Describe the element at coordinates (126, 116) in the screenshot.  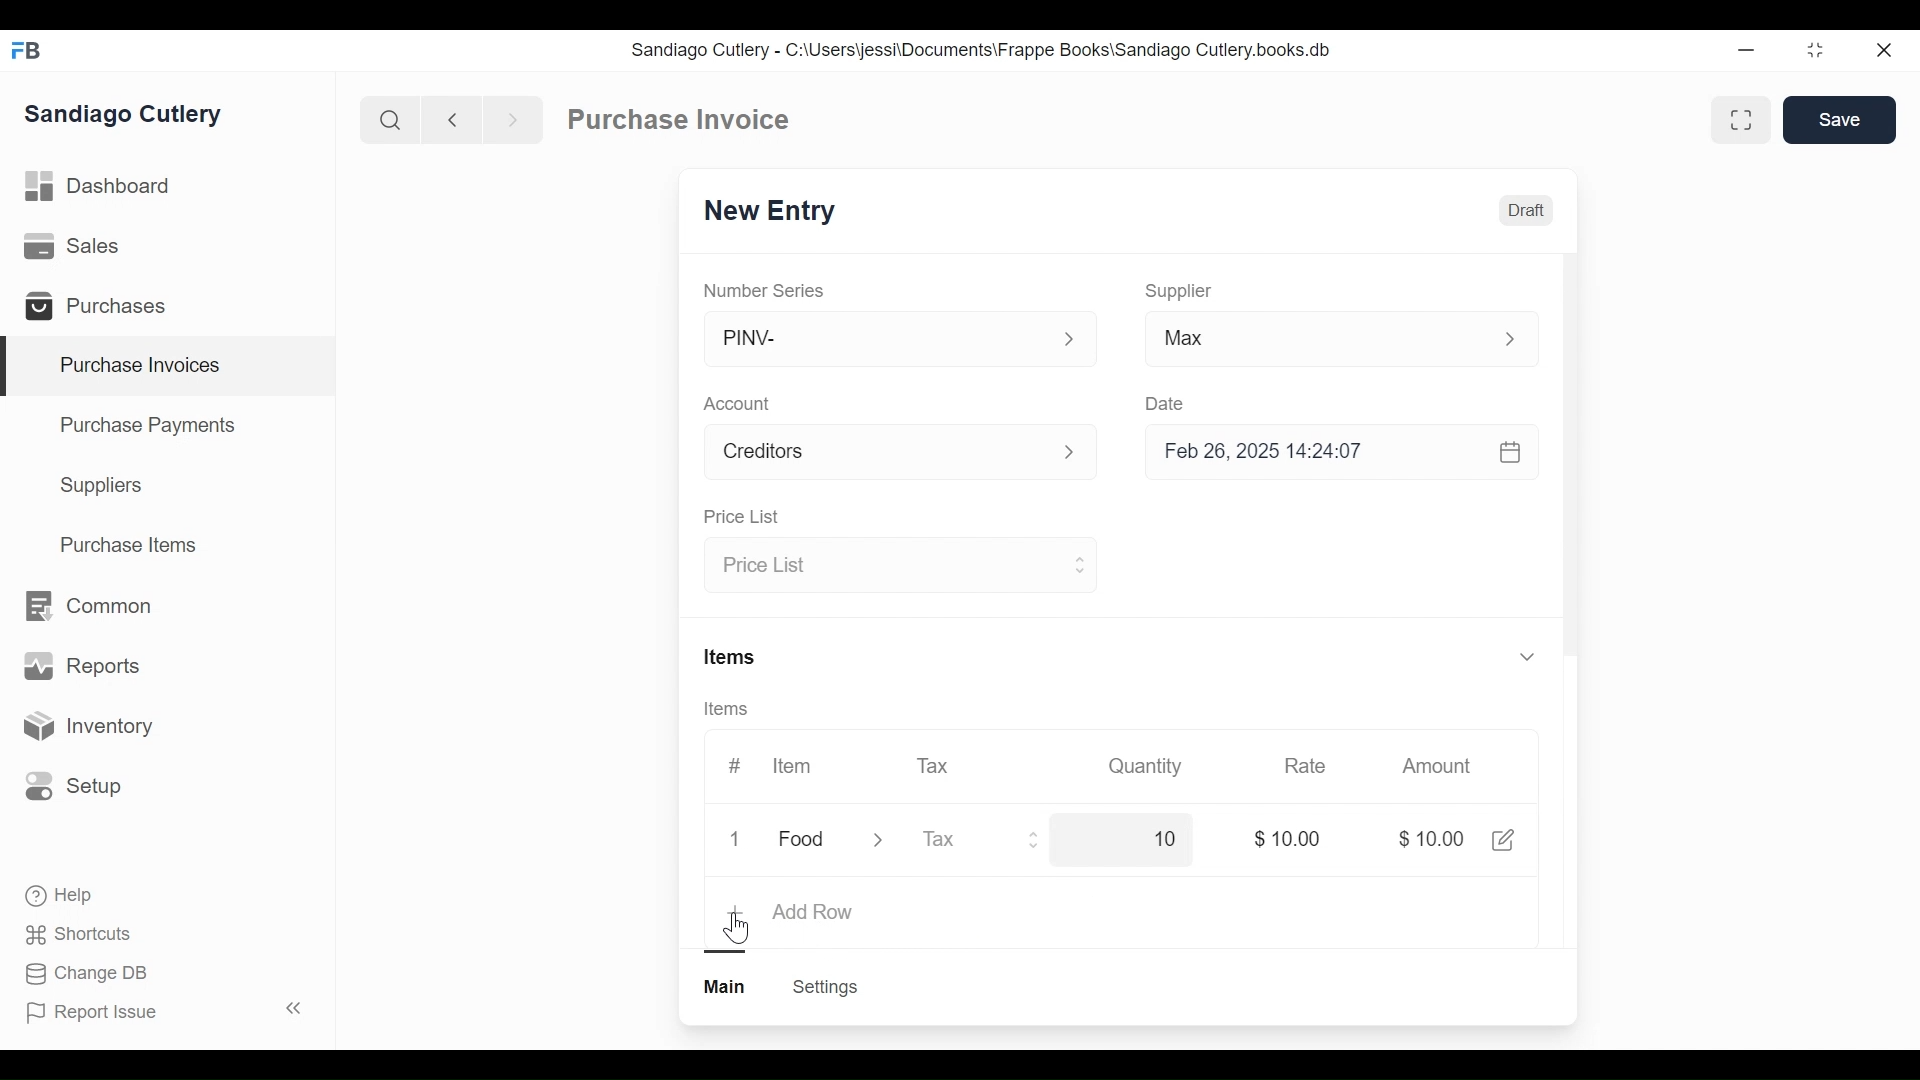
I see `Sandiago Cutlery` at that location.